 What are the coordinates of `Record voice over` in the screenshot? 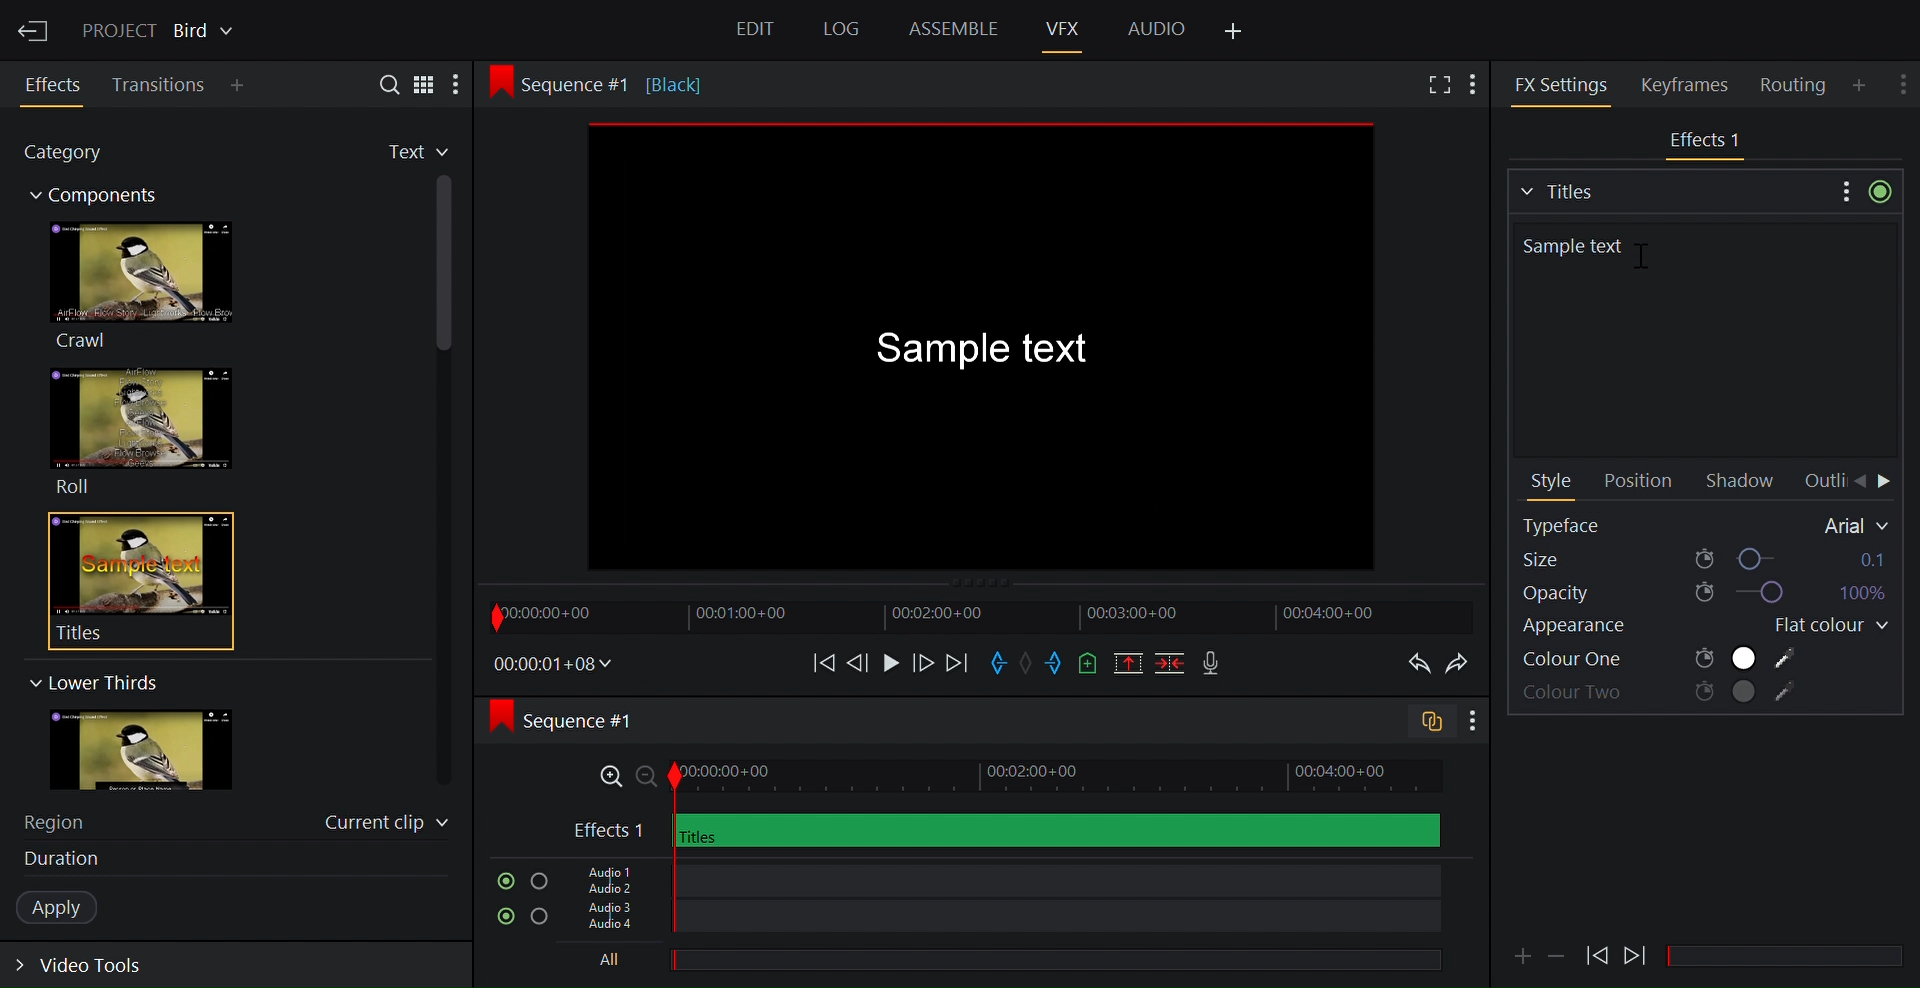 It's located at (1213, 664).